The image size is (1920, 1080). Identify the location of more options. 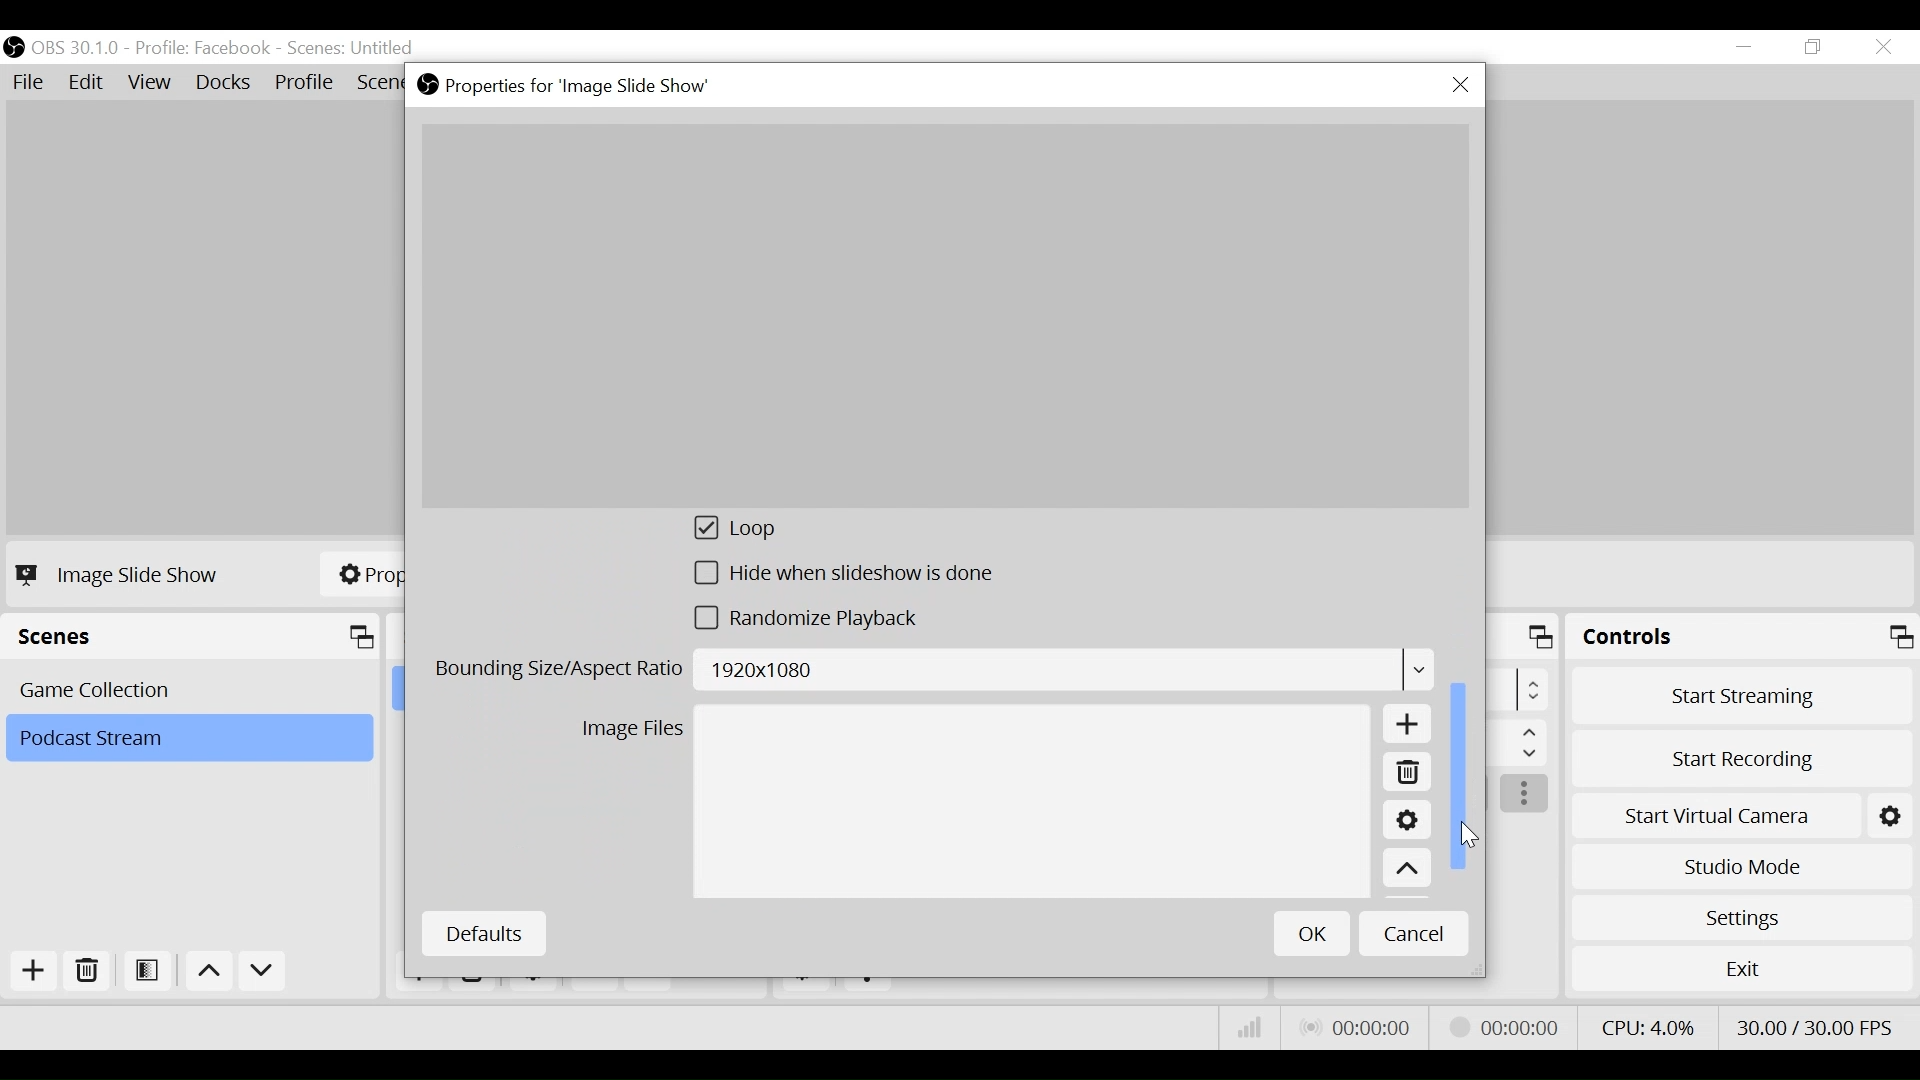
(1526, 795).